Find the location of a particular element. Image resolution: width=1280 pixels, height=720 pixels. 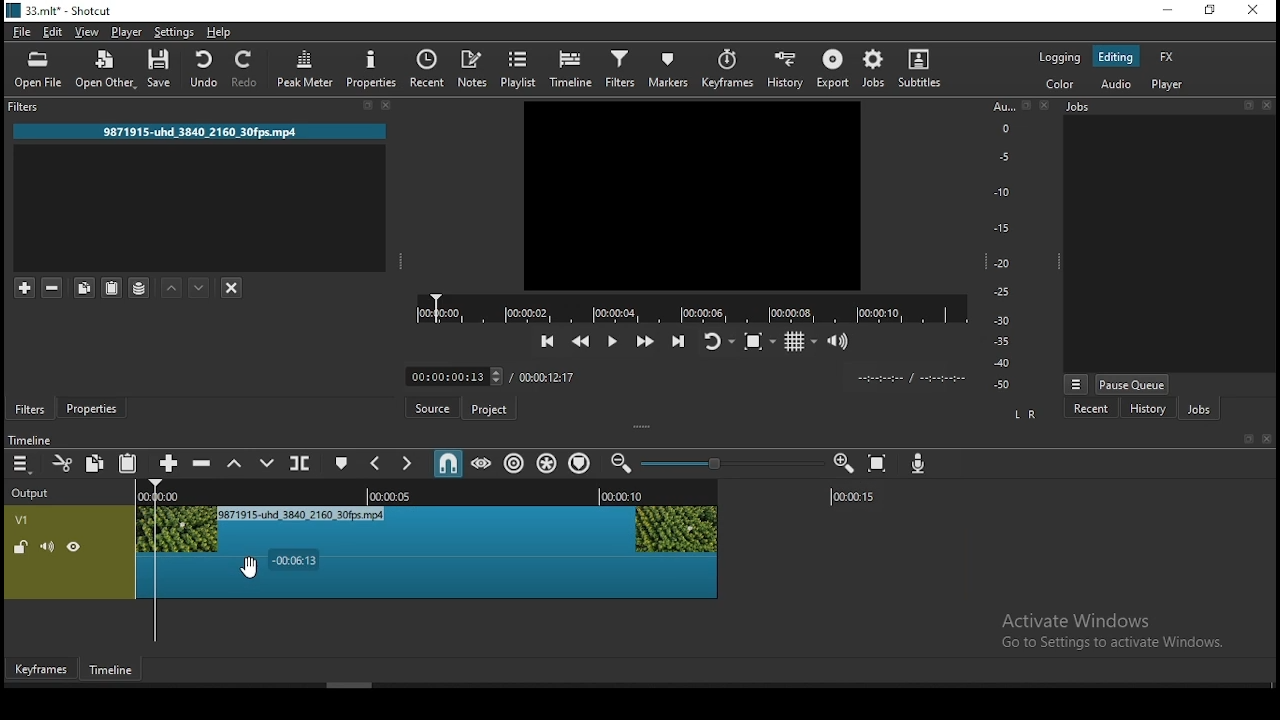

notes is located at coordinates (471, 68).